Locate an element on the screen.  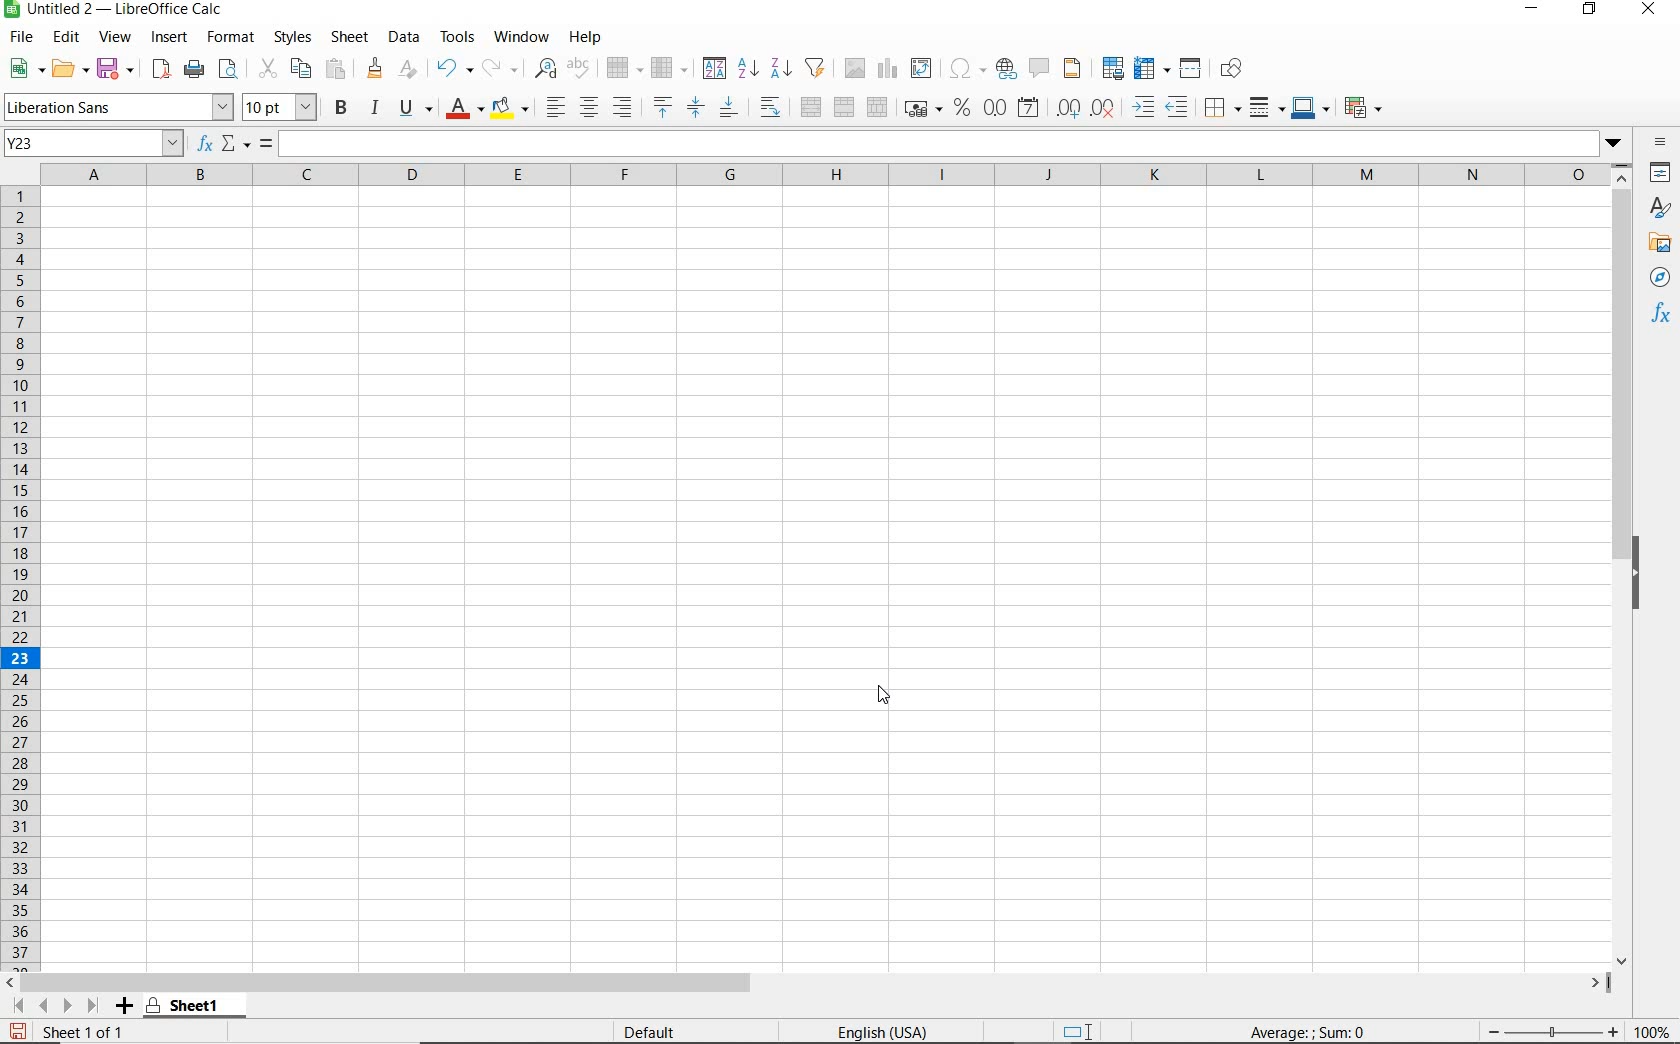
zoom in or zoom out is located at coordinates (1543, 1029).